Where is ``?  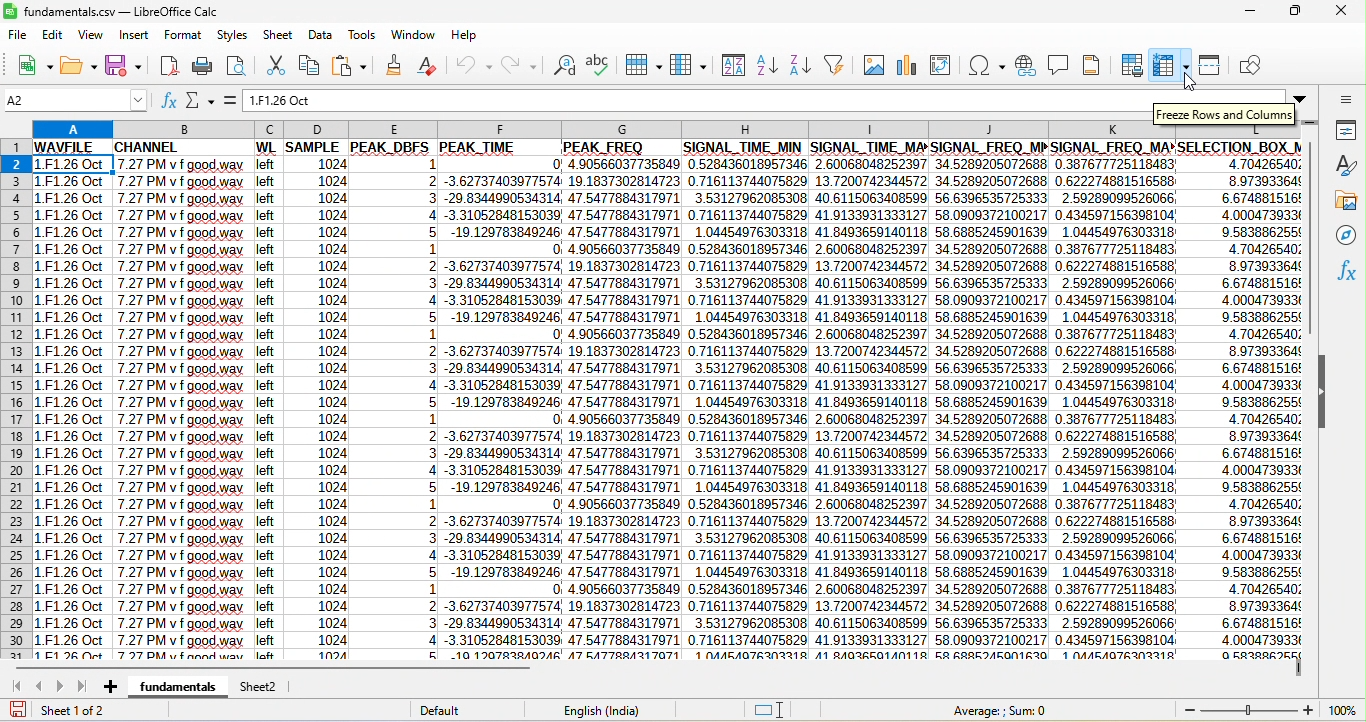
 is located at coordinates (280, 666).